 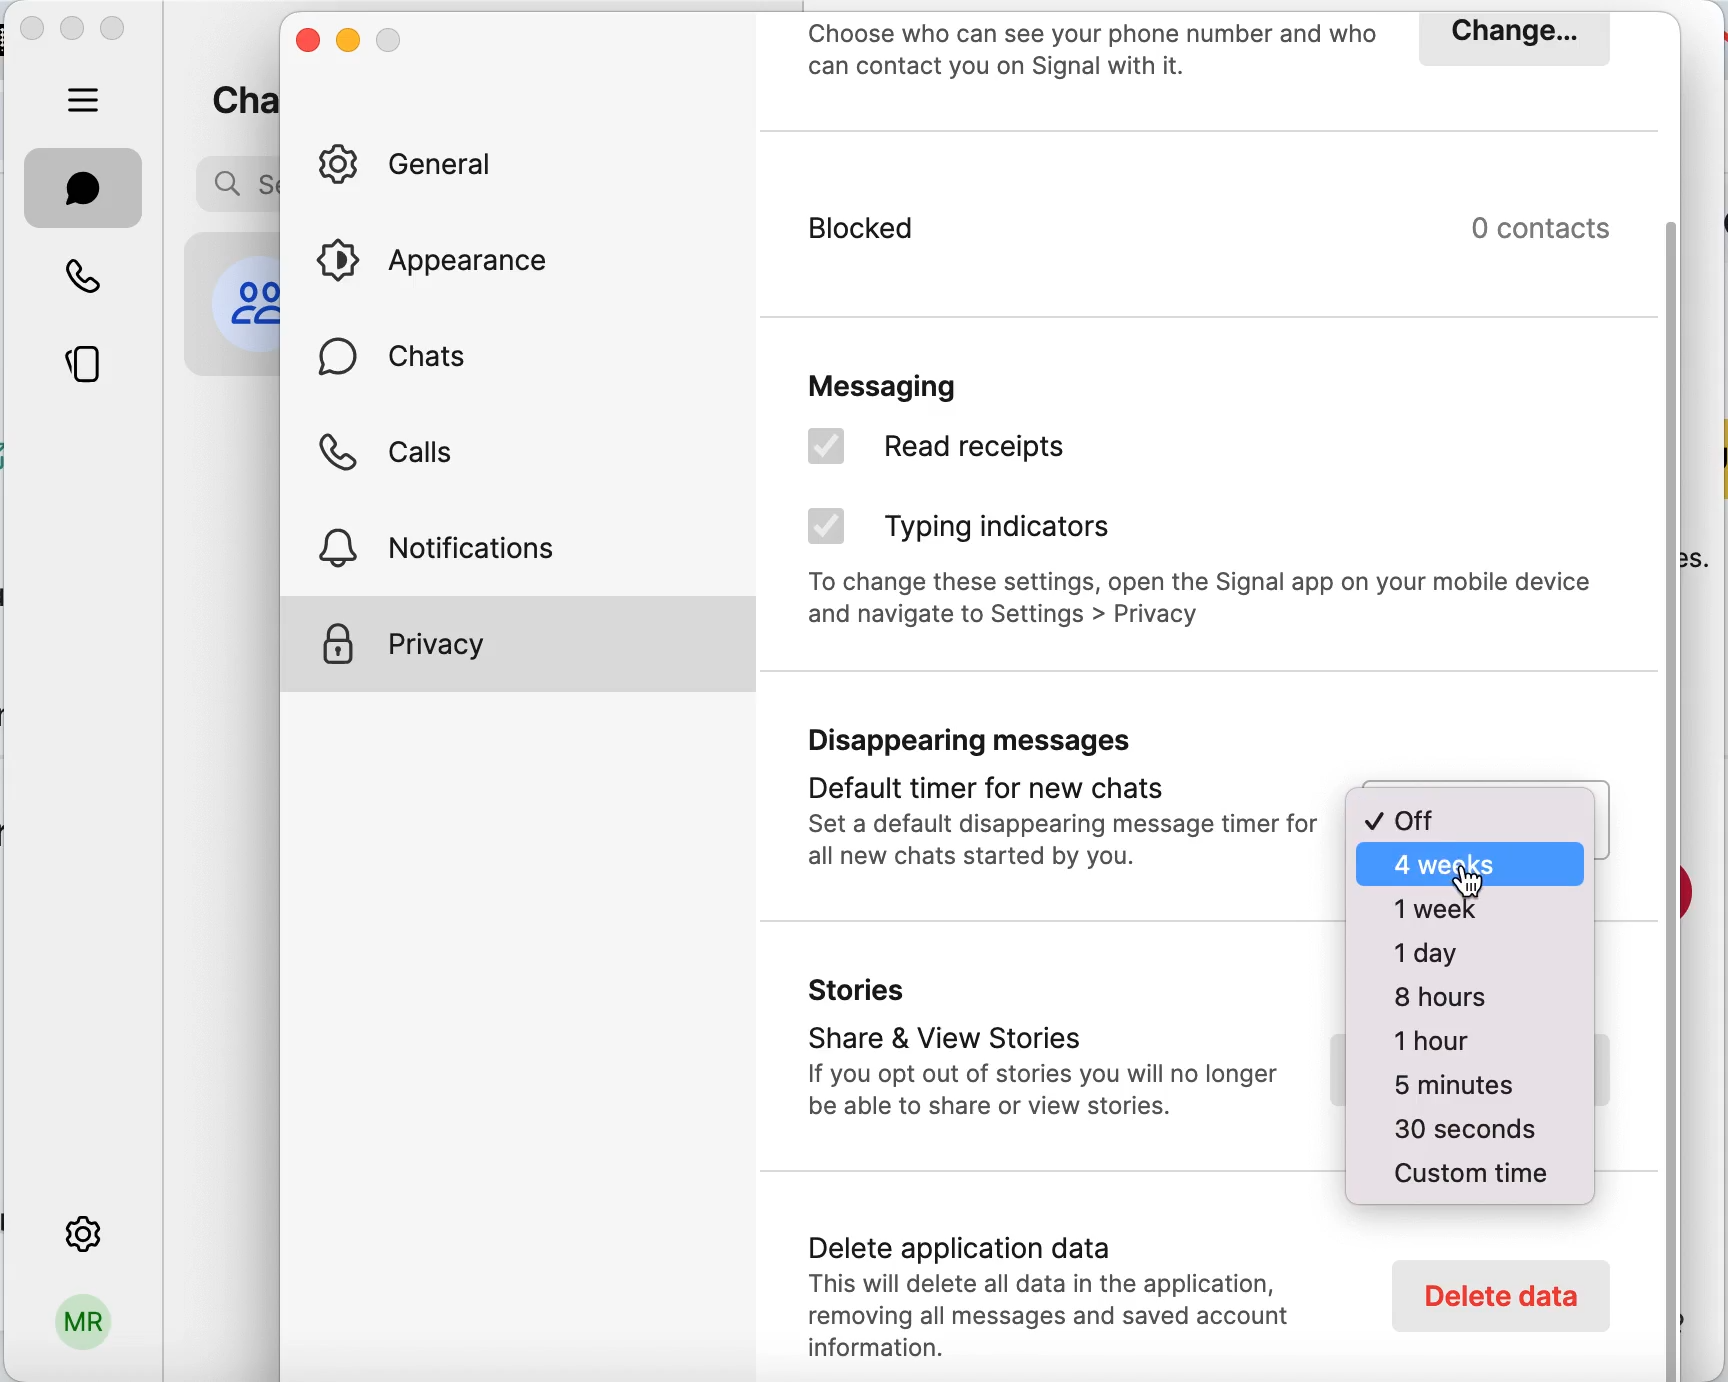 I want to click on 1 hour, so click(x=1443, y=1046).